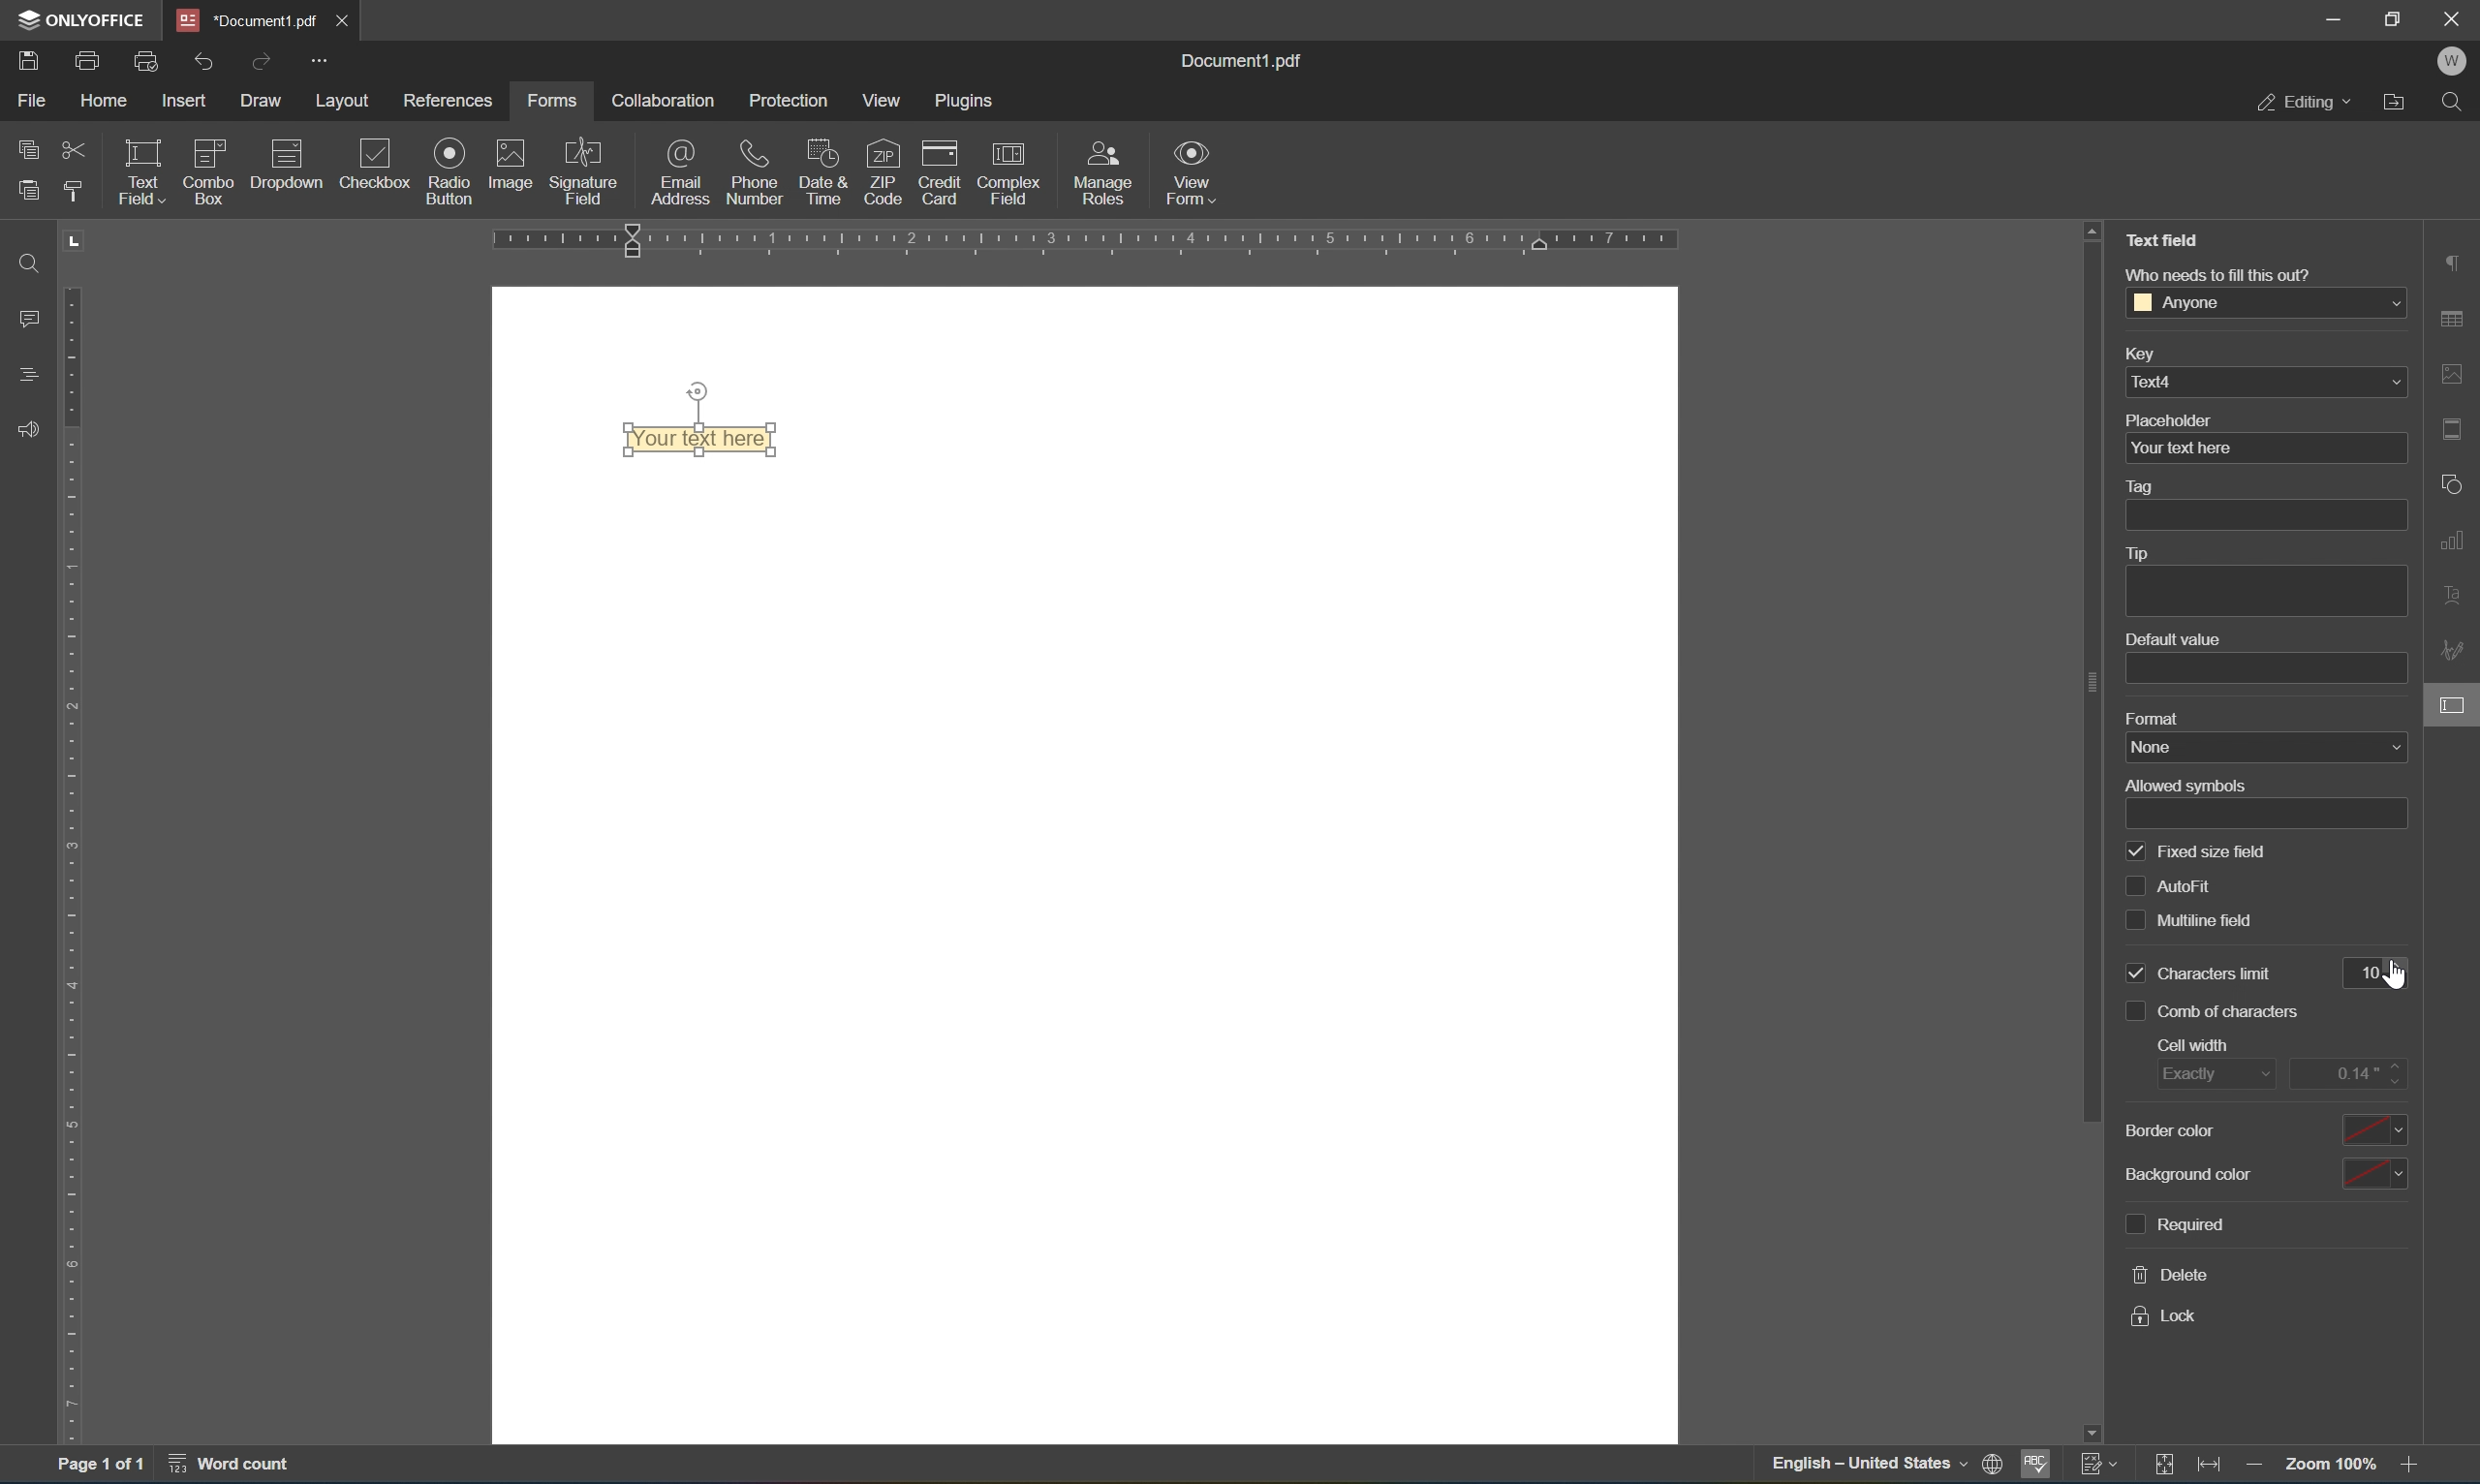 This screenshot has width=2480, height=1484. I want to click on insert, so click(182, 100).